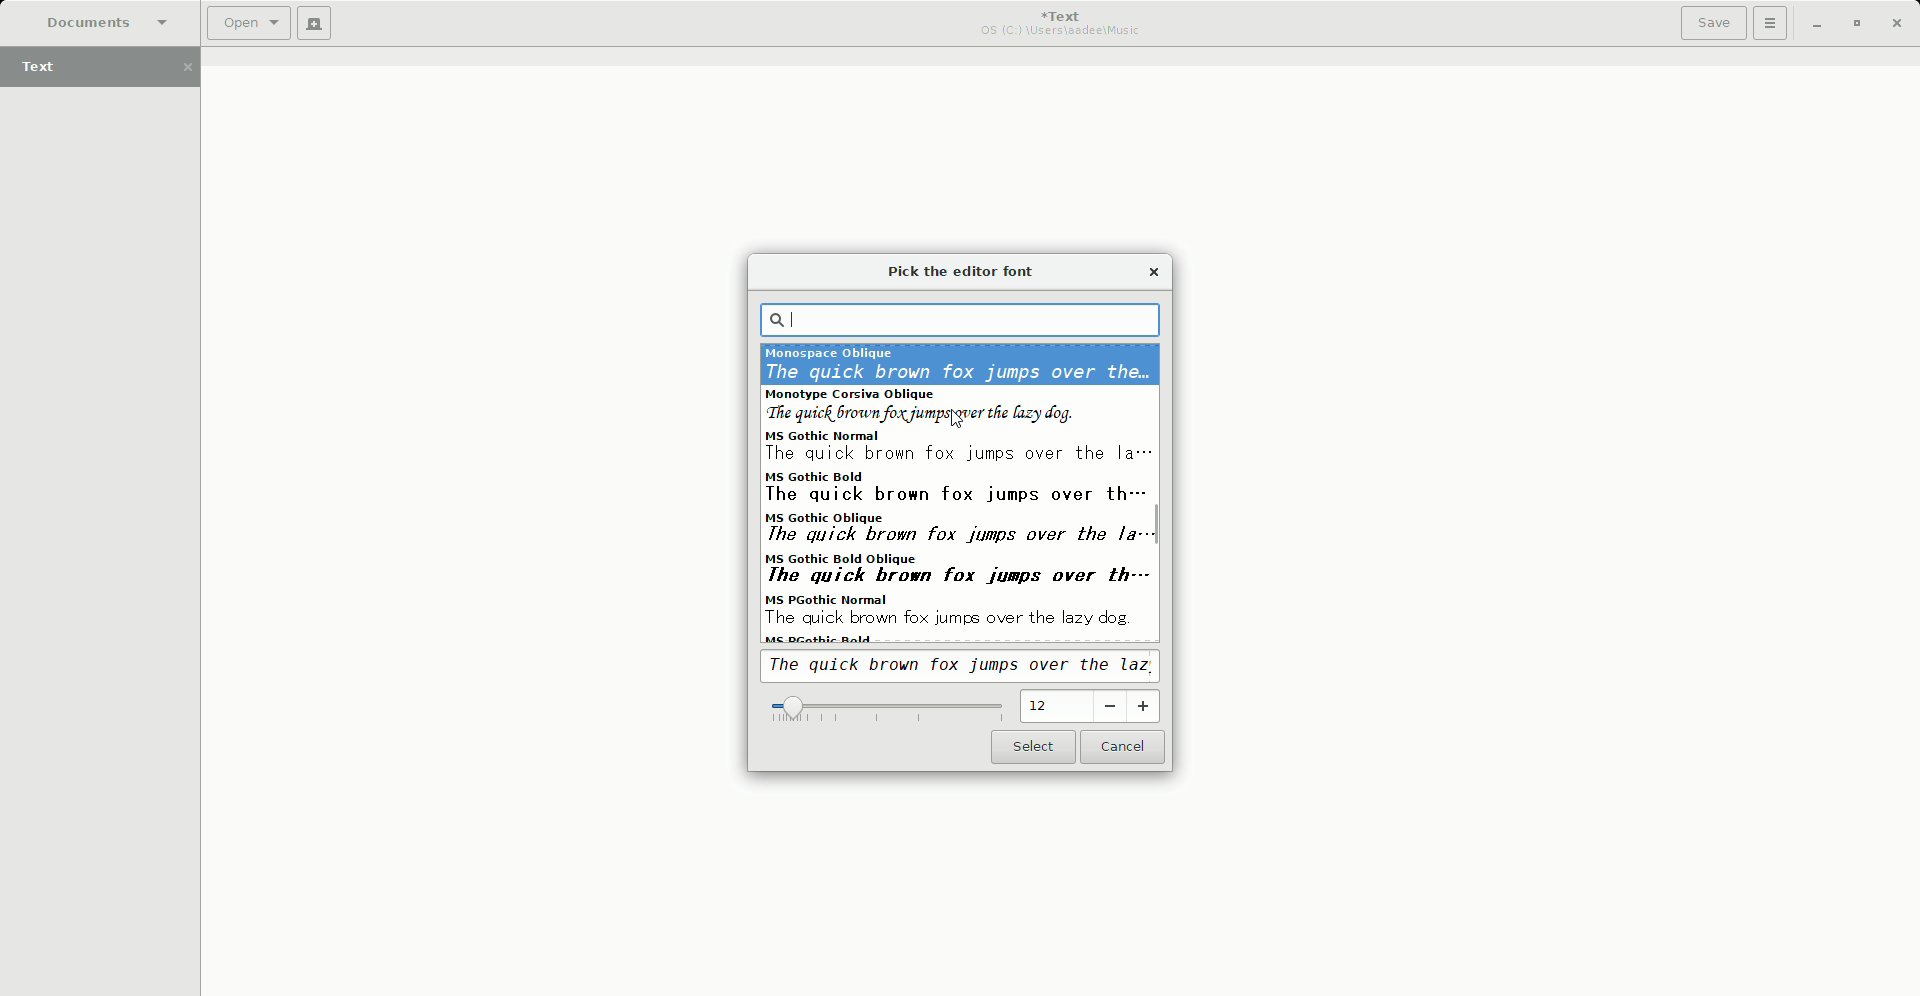 This screenshot has height=996, width=1920. Describe the element at coordinates (959, 320) in the screenshot. I see `` at that location.